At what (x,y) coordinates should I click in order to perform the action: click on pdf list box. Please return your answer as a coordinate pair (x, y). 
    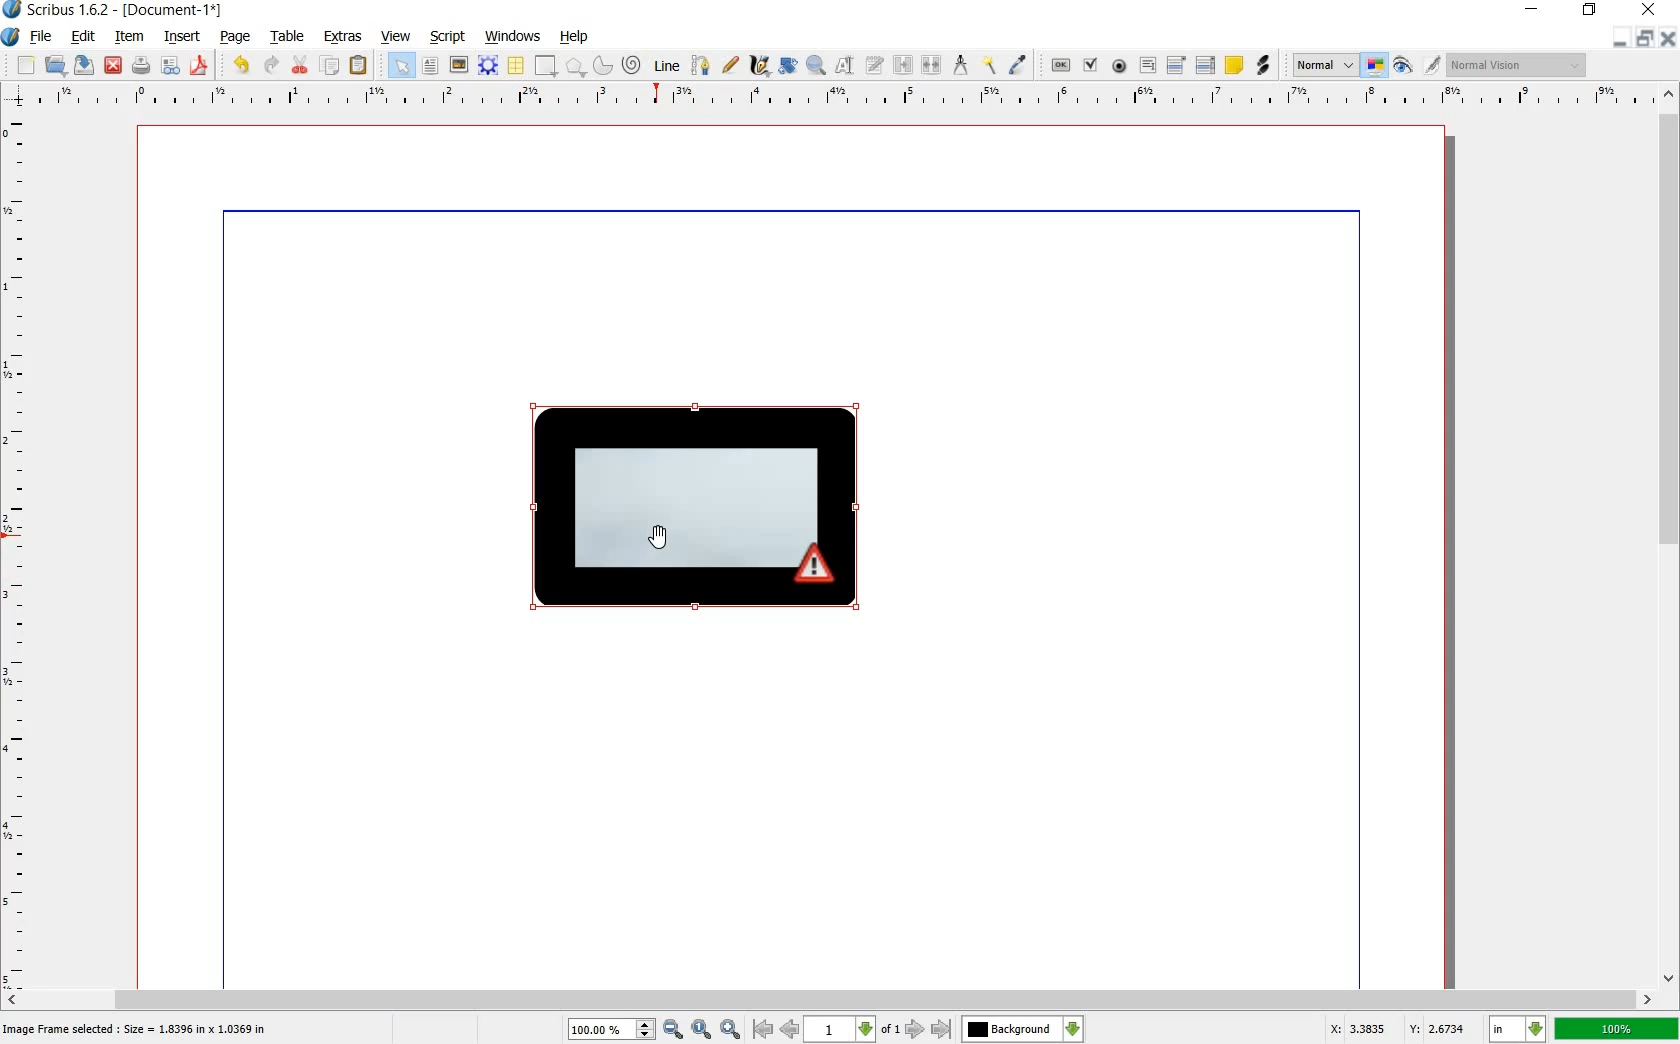
    Looking at the image, I should click on (1207, 66).